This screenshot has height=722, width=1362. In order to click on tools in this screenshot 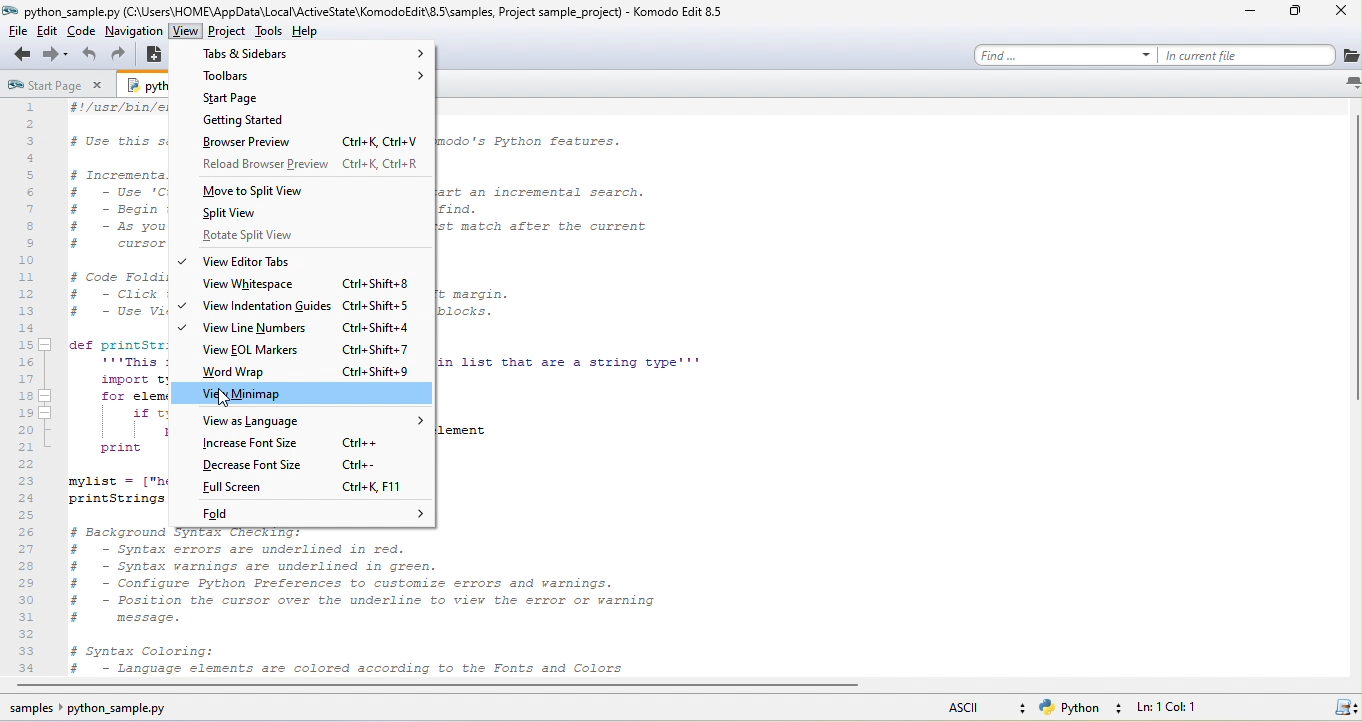, I will do `click(270, 32)`.